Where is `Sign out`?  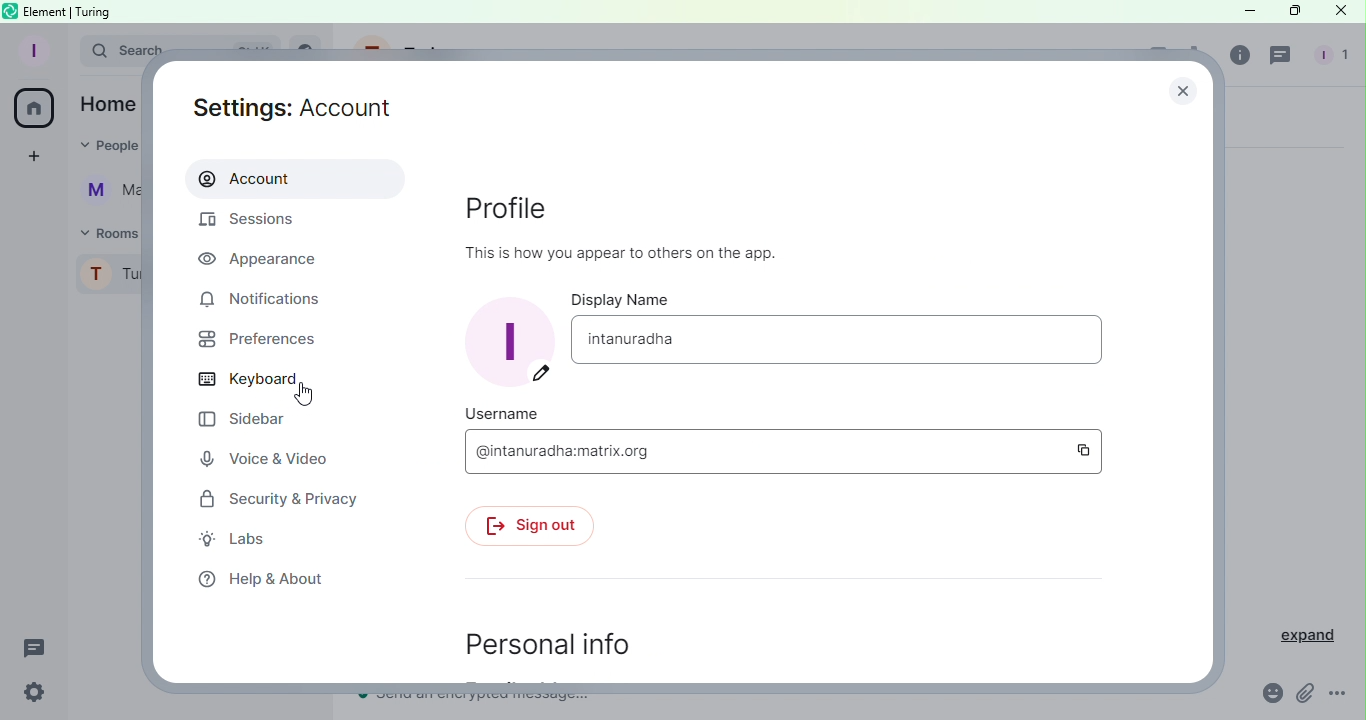
Sign out is located at coordinates (537, 526).